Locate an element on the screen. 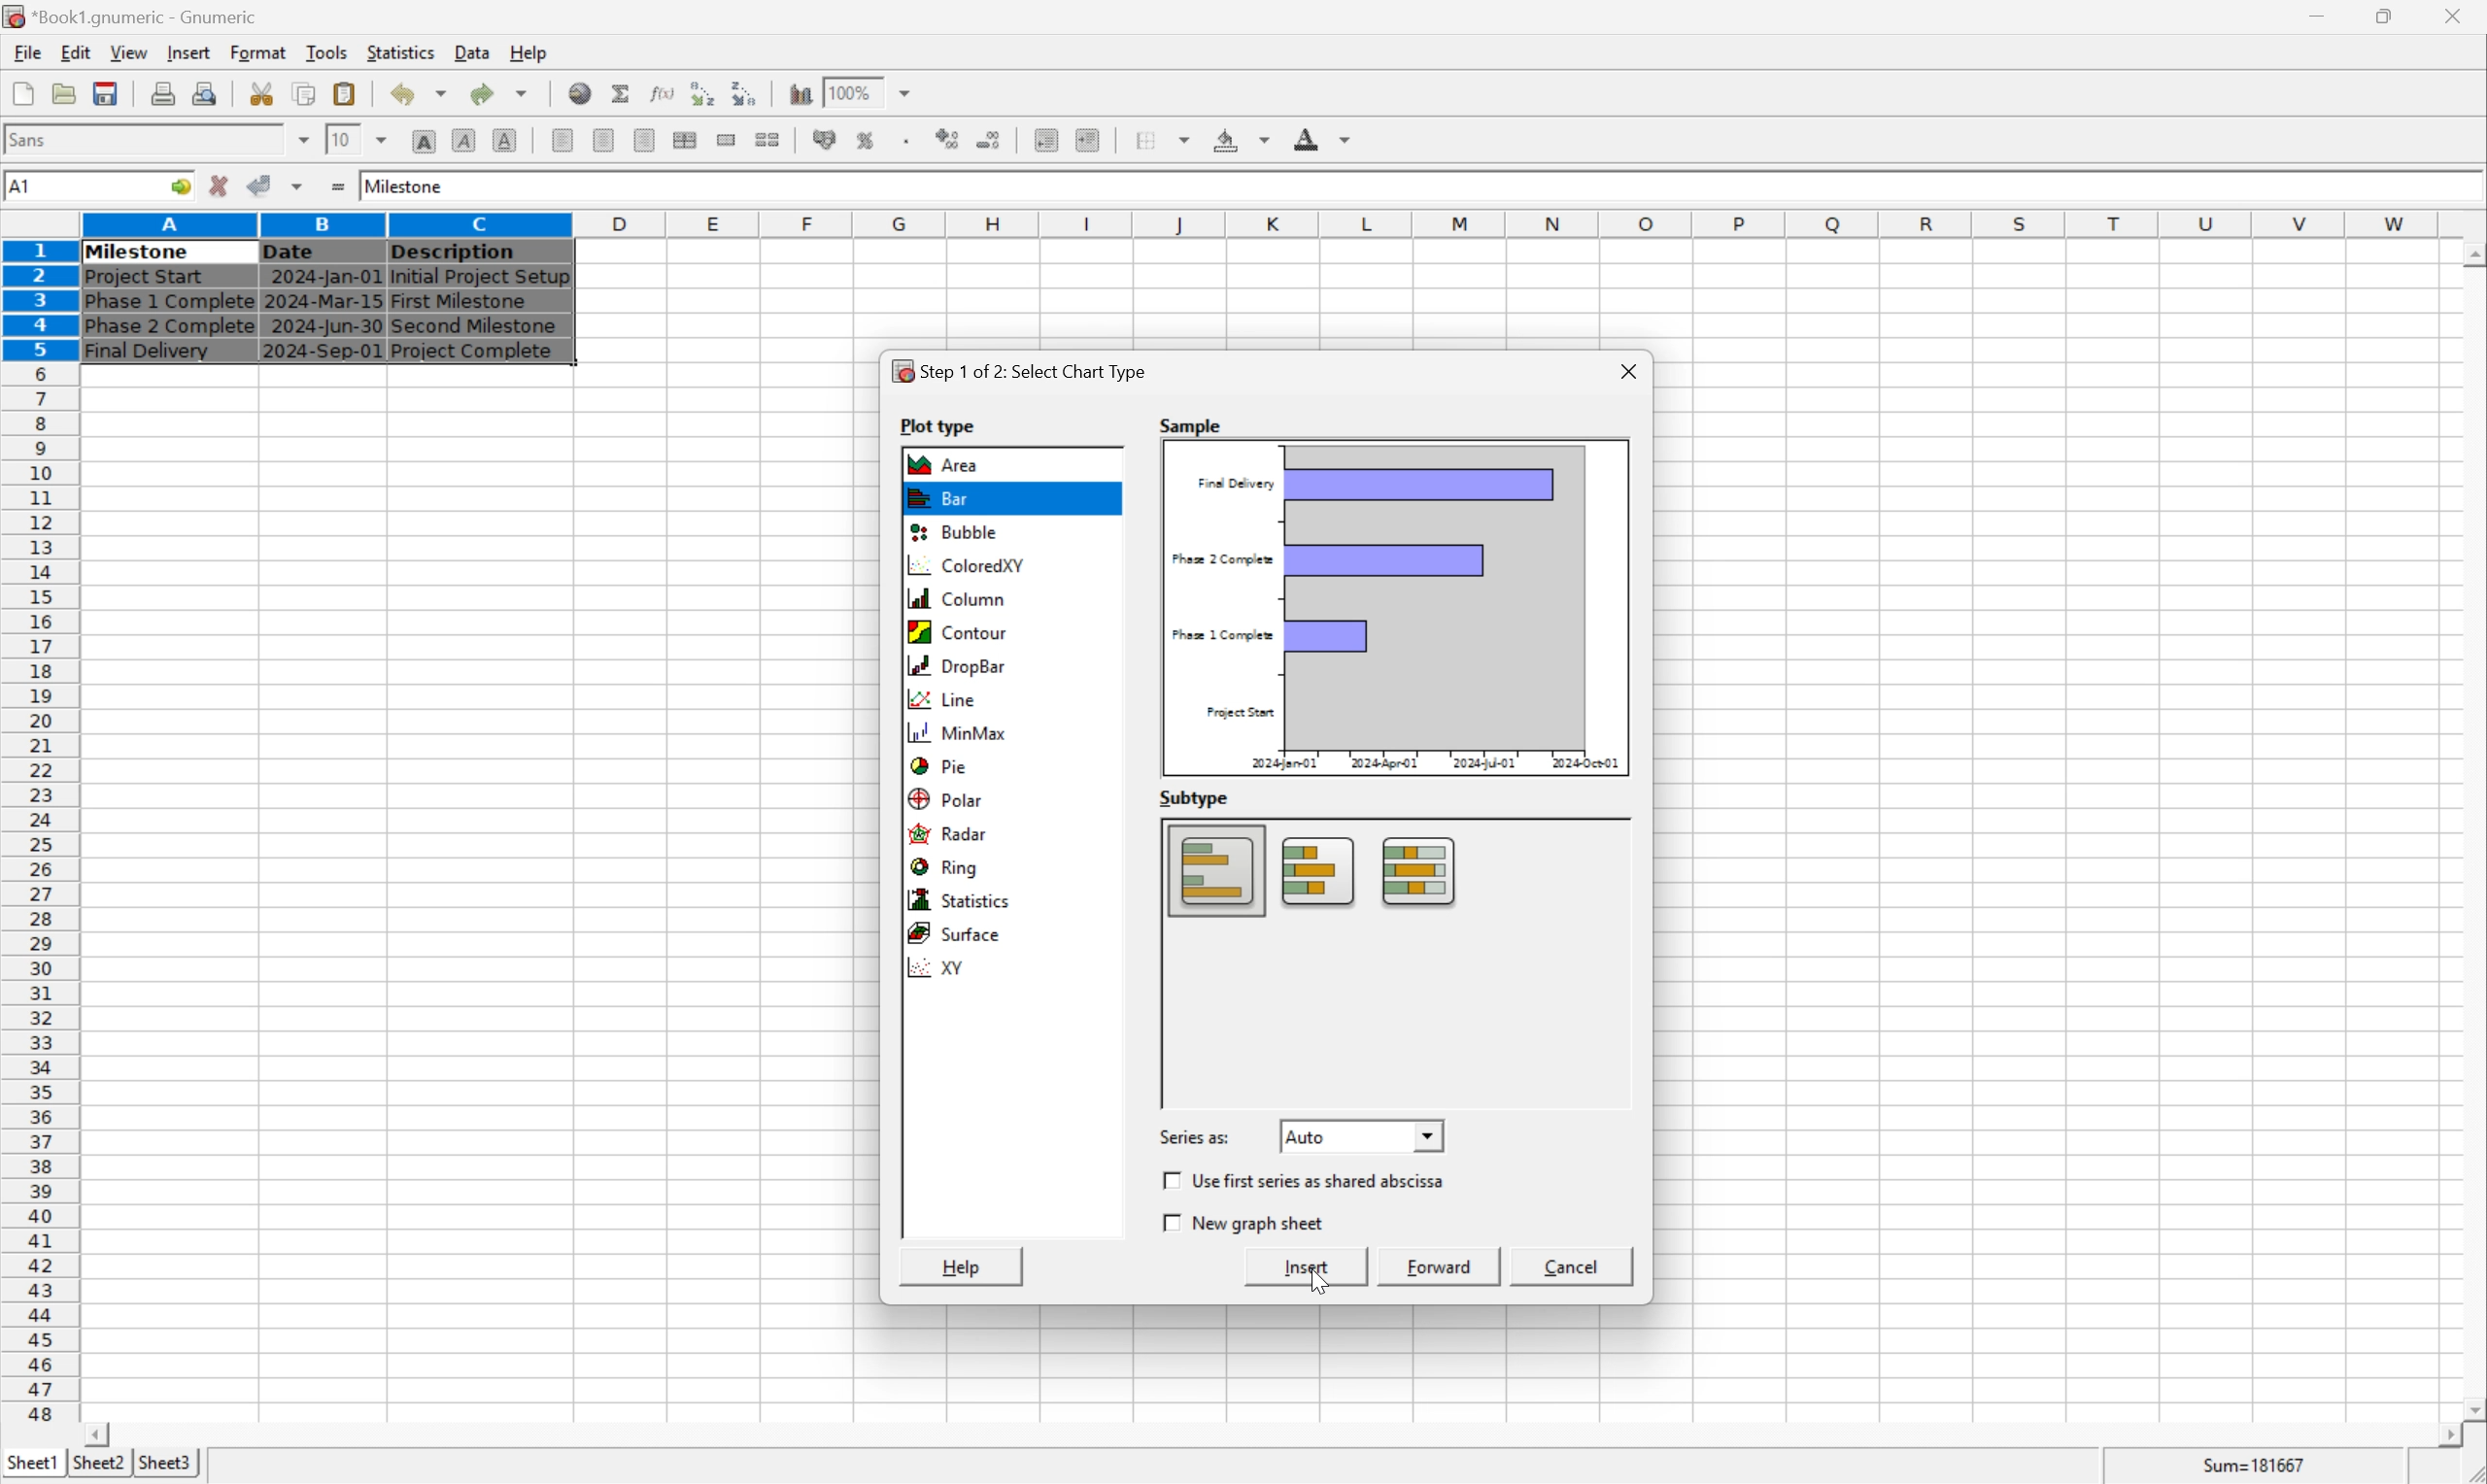  statistics is located at coordinates (403, 52).